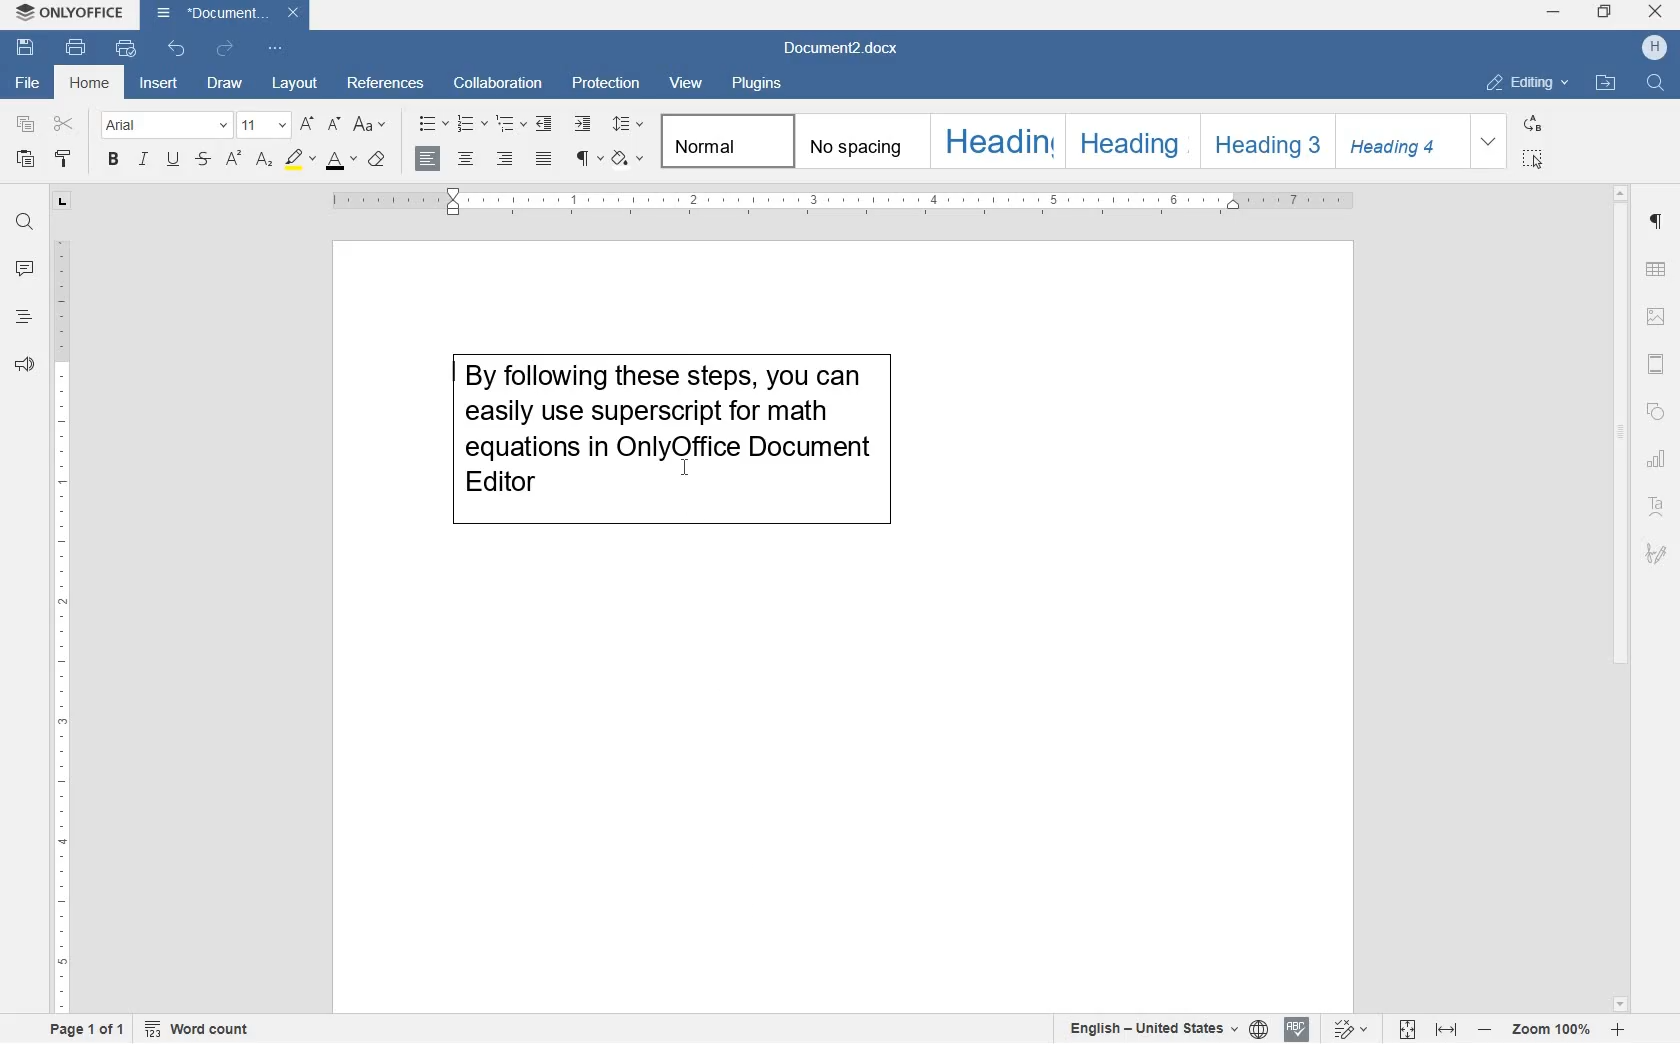  What do you see at coordinates (340, 161) in the screenshot?
I see `font color` at bounding box center [340, 161].